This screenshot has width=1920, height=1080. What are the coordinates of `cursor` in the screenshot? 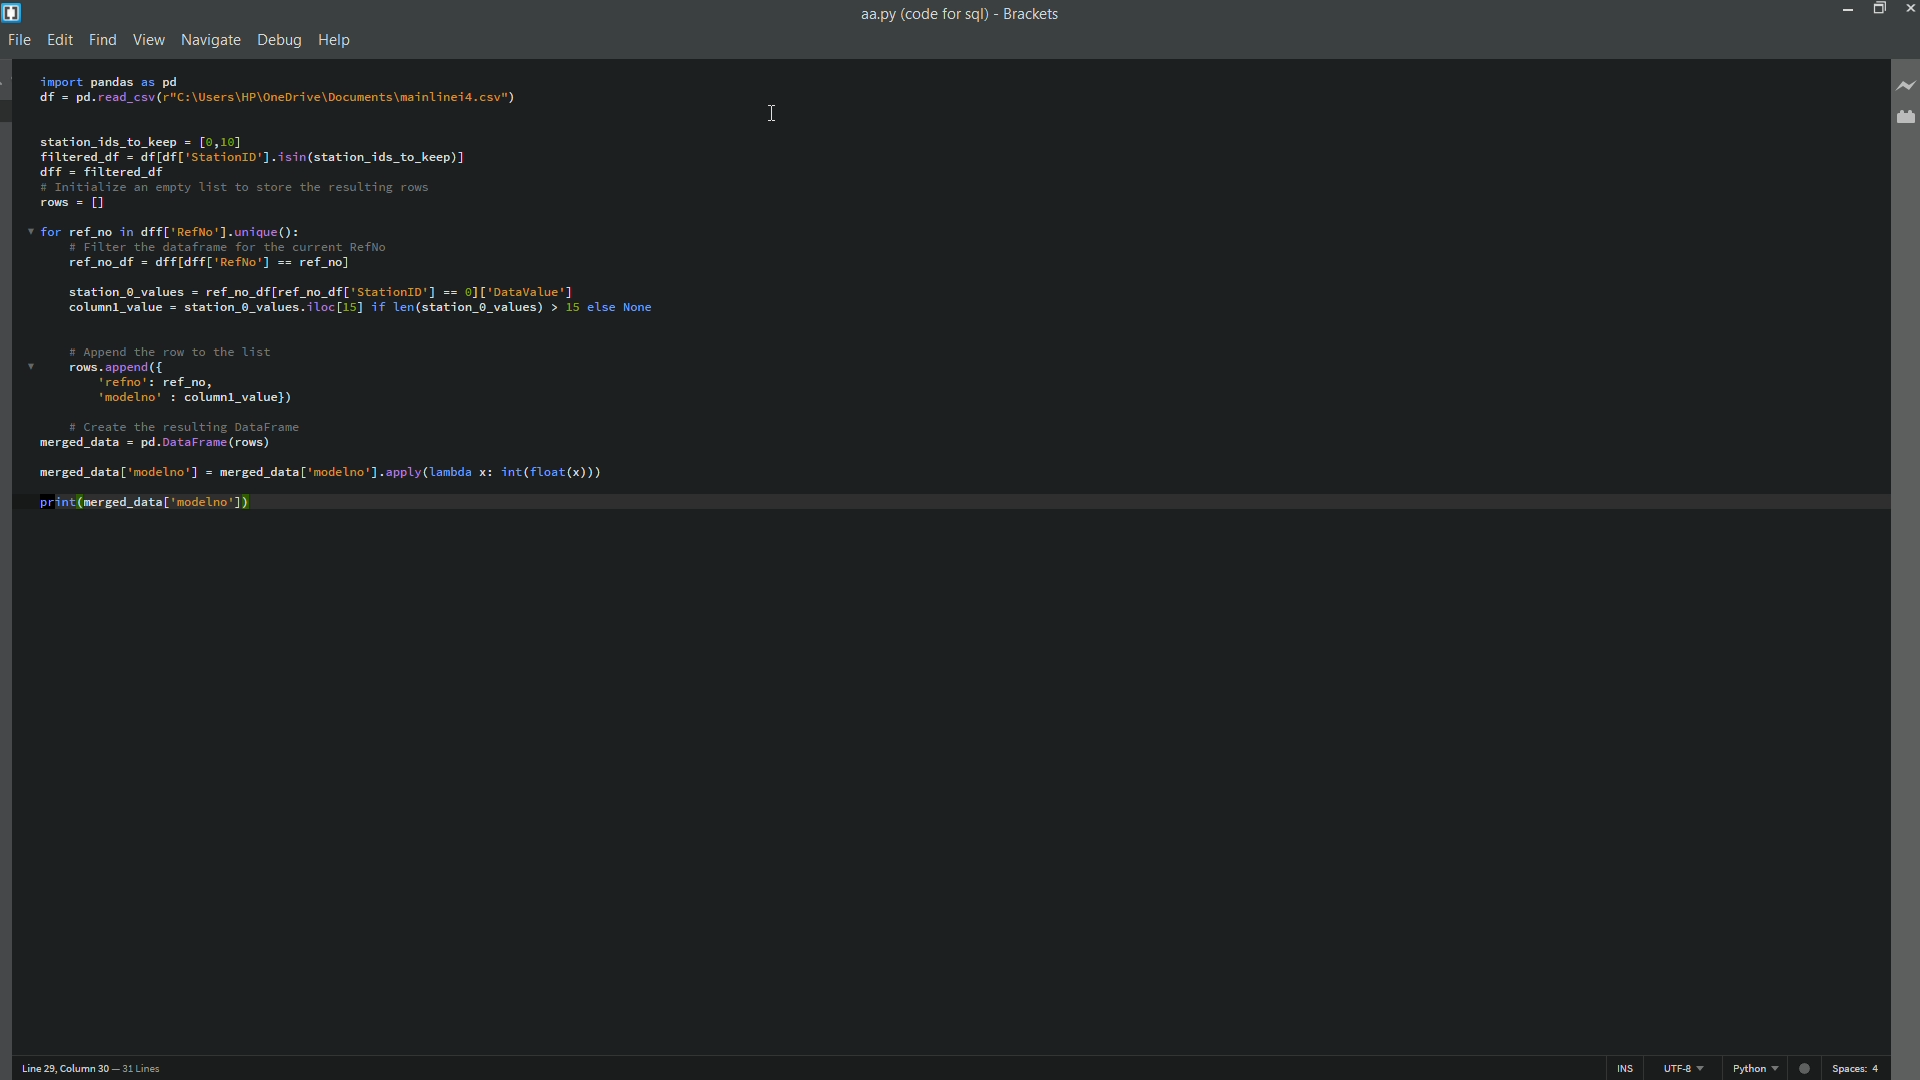 It's located at (772, 112).